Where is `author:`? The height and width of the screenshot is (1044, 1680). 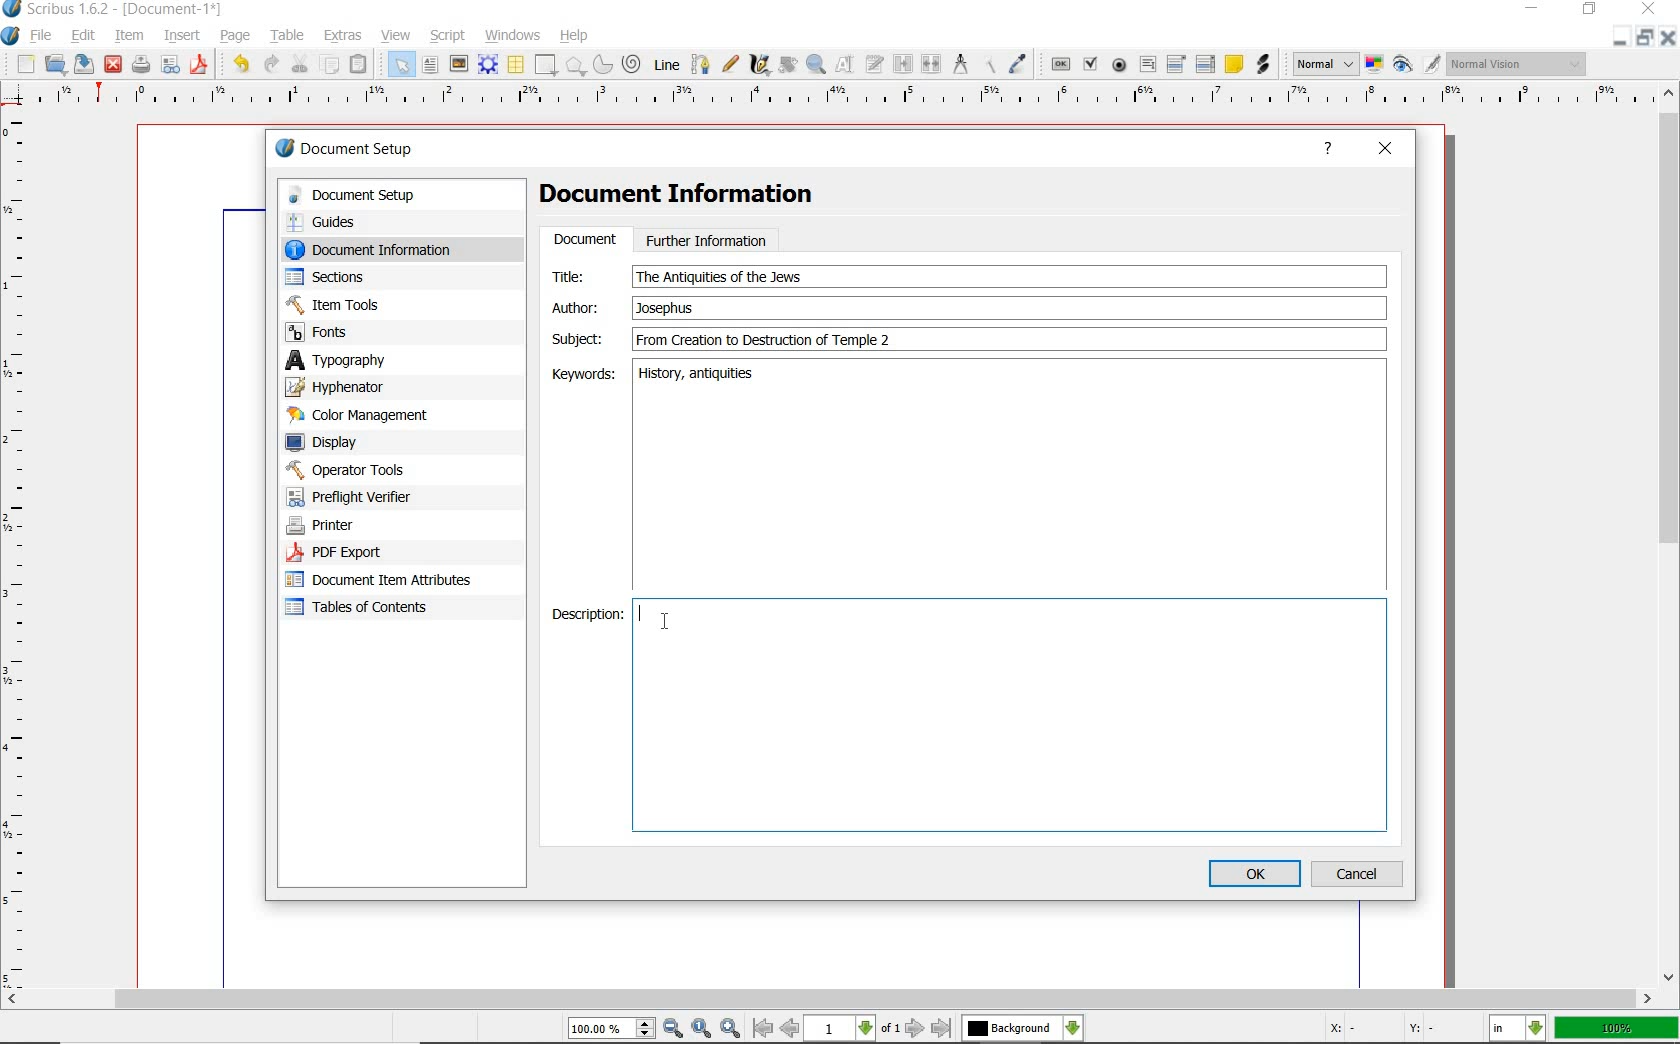 author: is located at coordinates (579, 307).